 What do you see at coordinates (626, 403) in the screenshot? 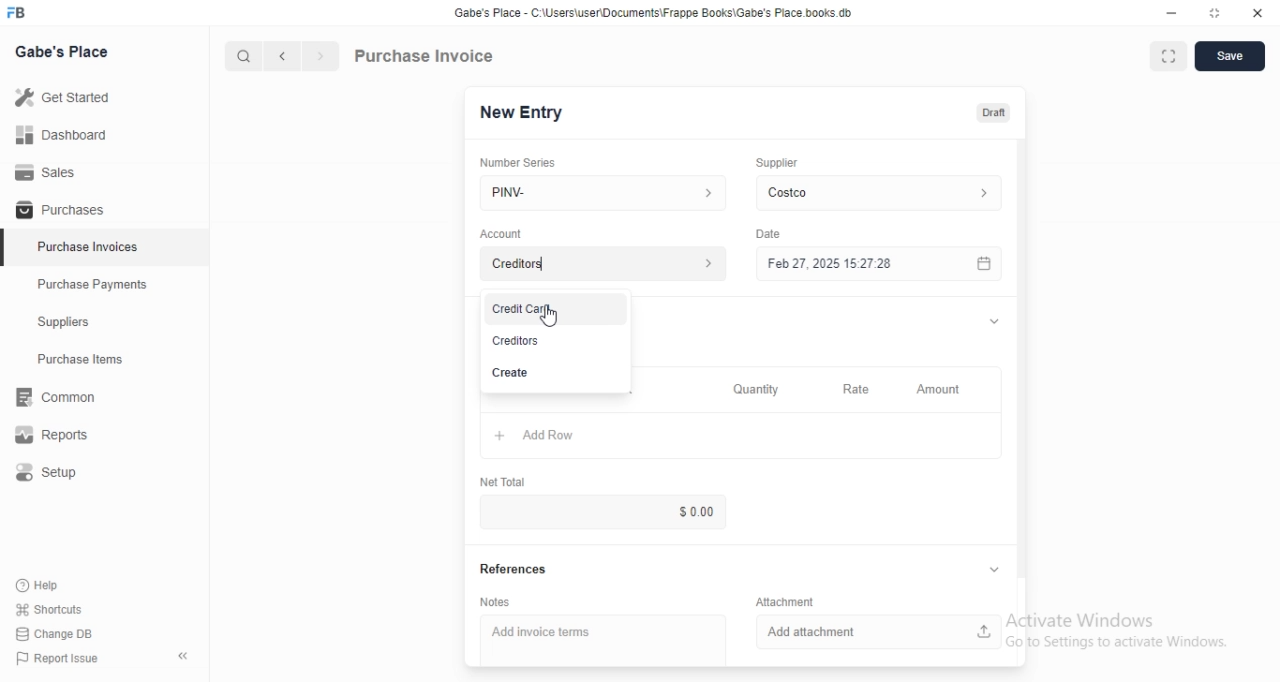
I see `Tax` at bounding box center [626, 403].